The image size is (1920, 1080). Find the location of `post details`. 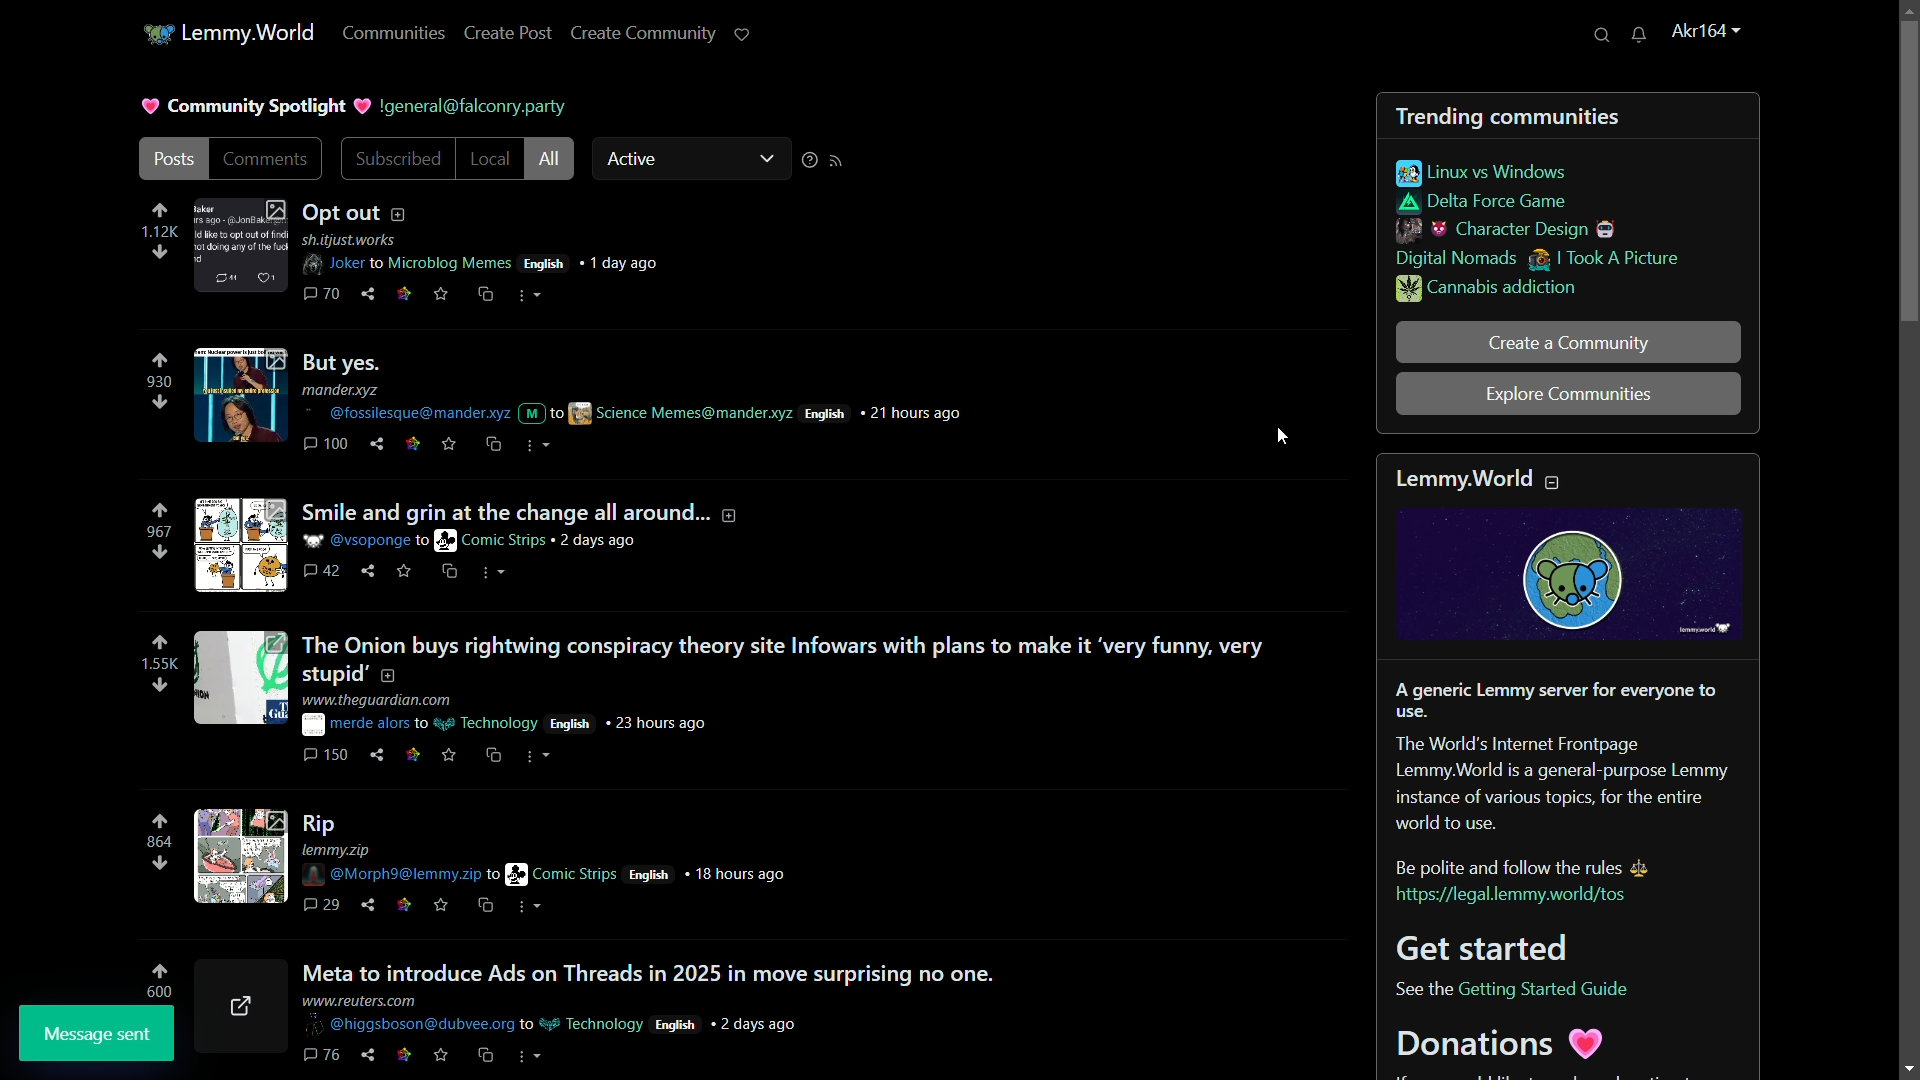

post details is located at coordinates (561, 863).